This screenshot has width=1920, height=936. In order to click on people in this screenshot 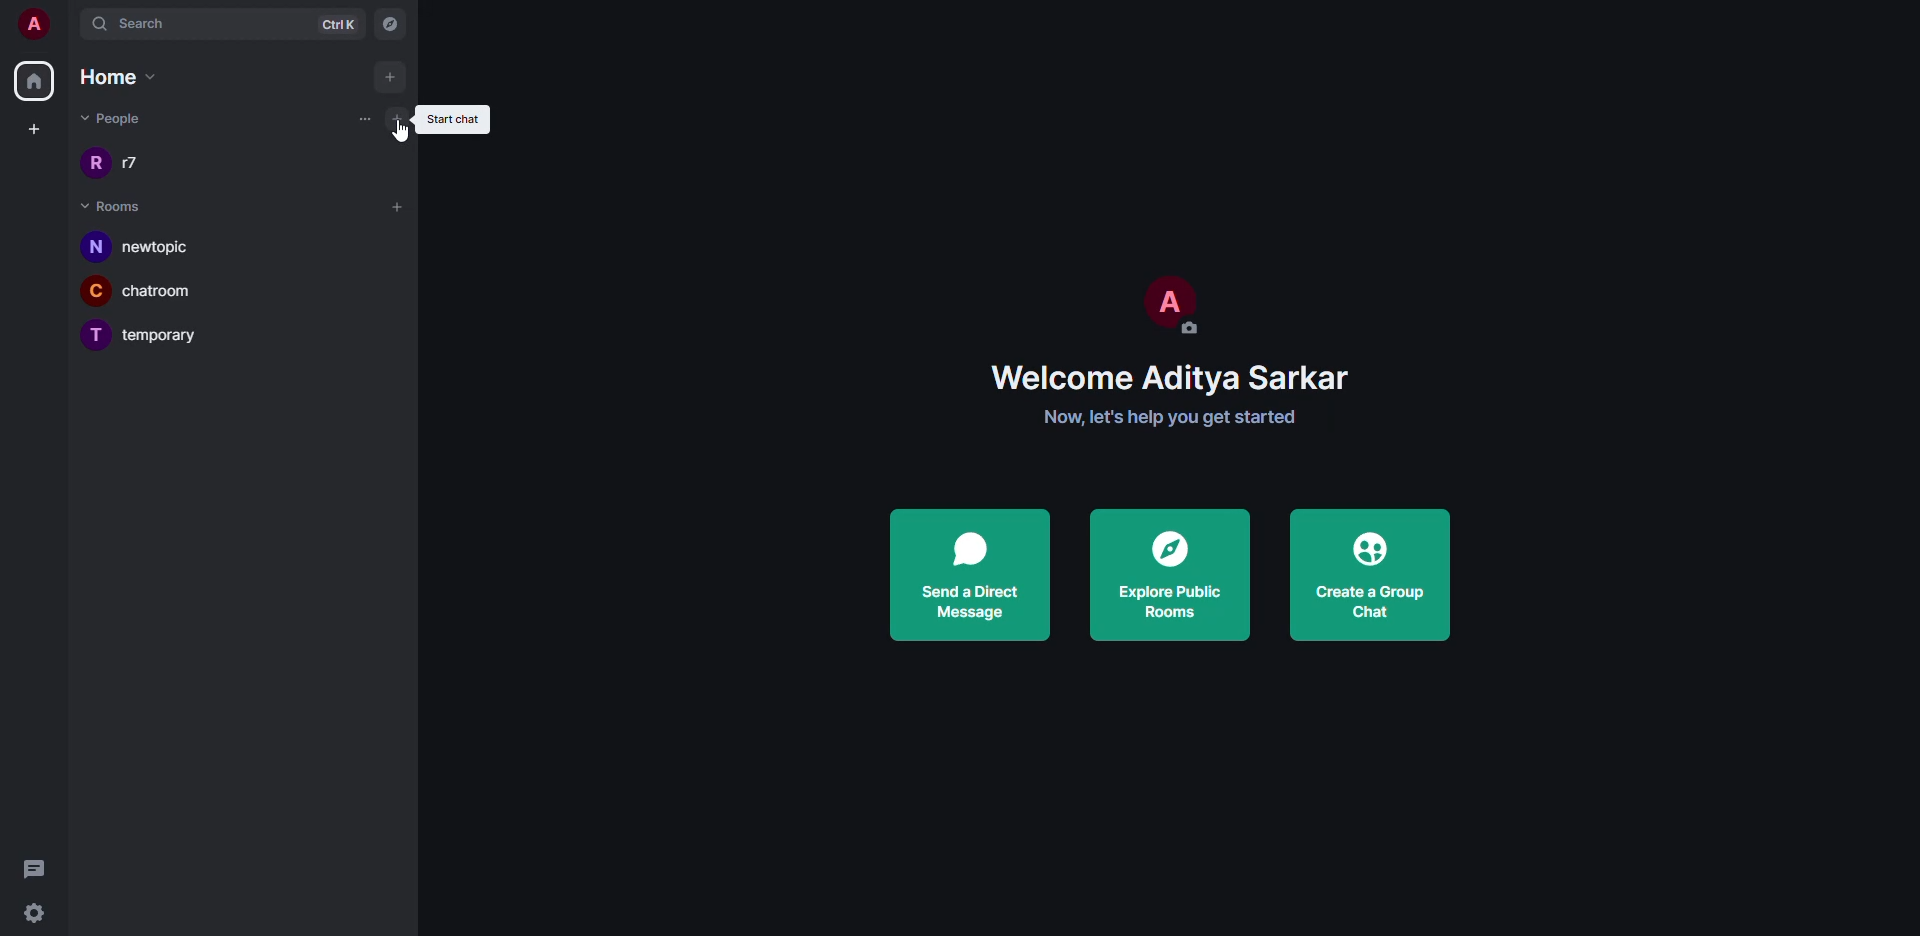, I will do `click(116, 120)`.